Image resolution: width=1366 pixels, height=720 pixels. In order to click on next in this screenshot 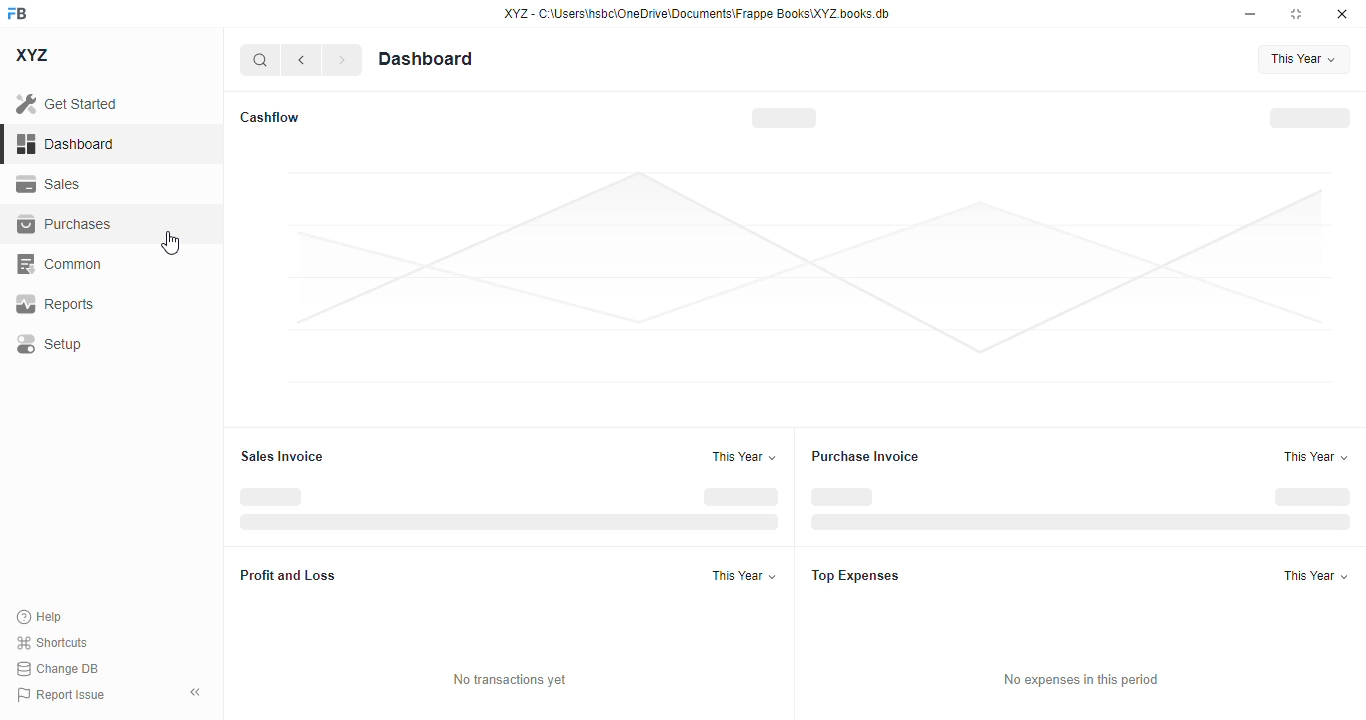, I will do `click(342, 60)`.